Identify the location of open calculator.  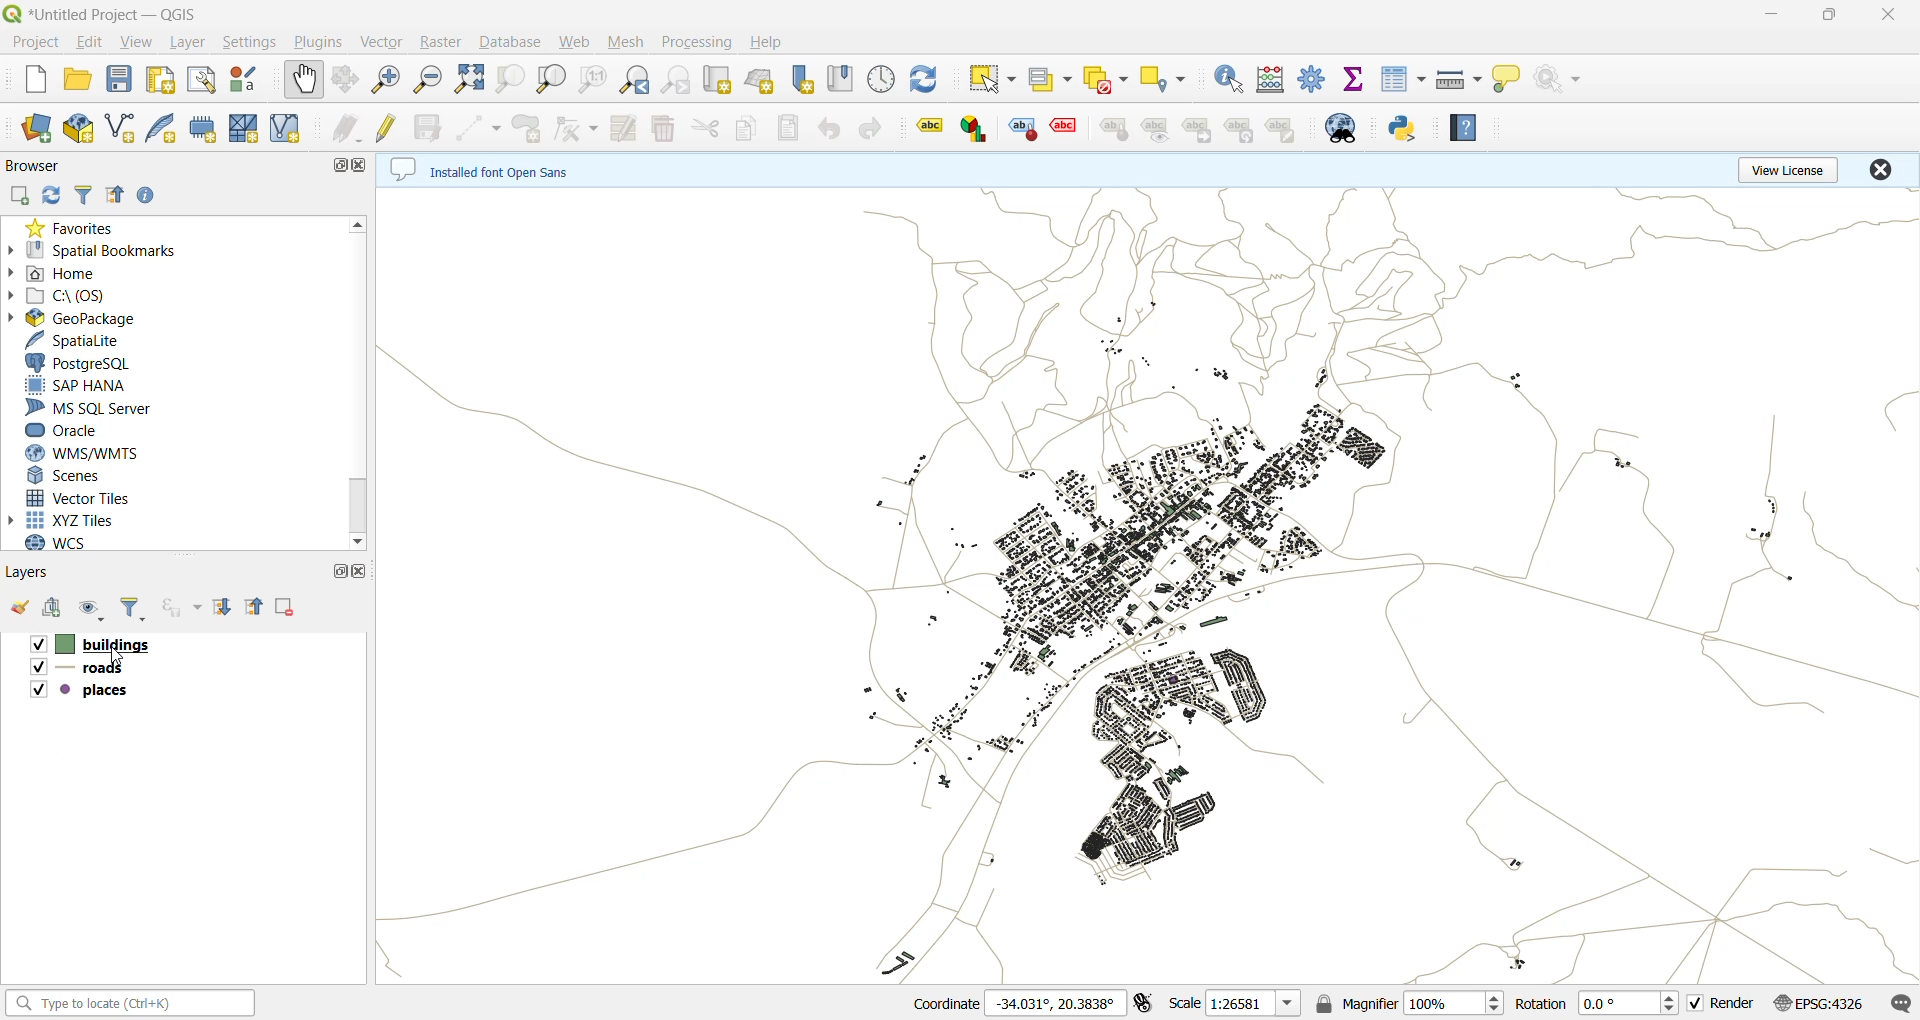
(1271, 79).